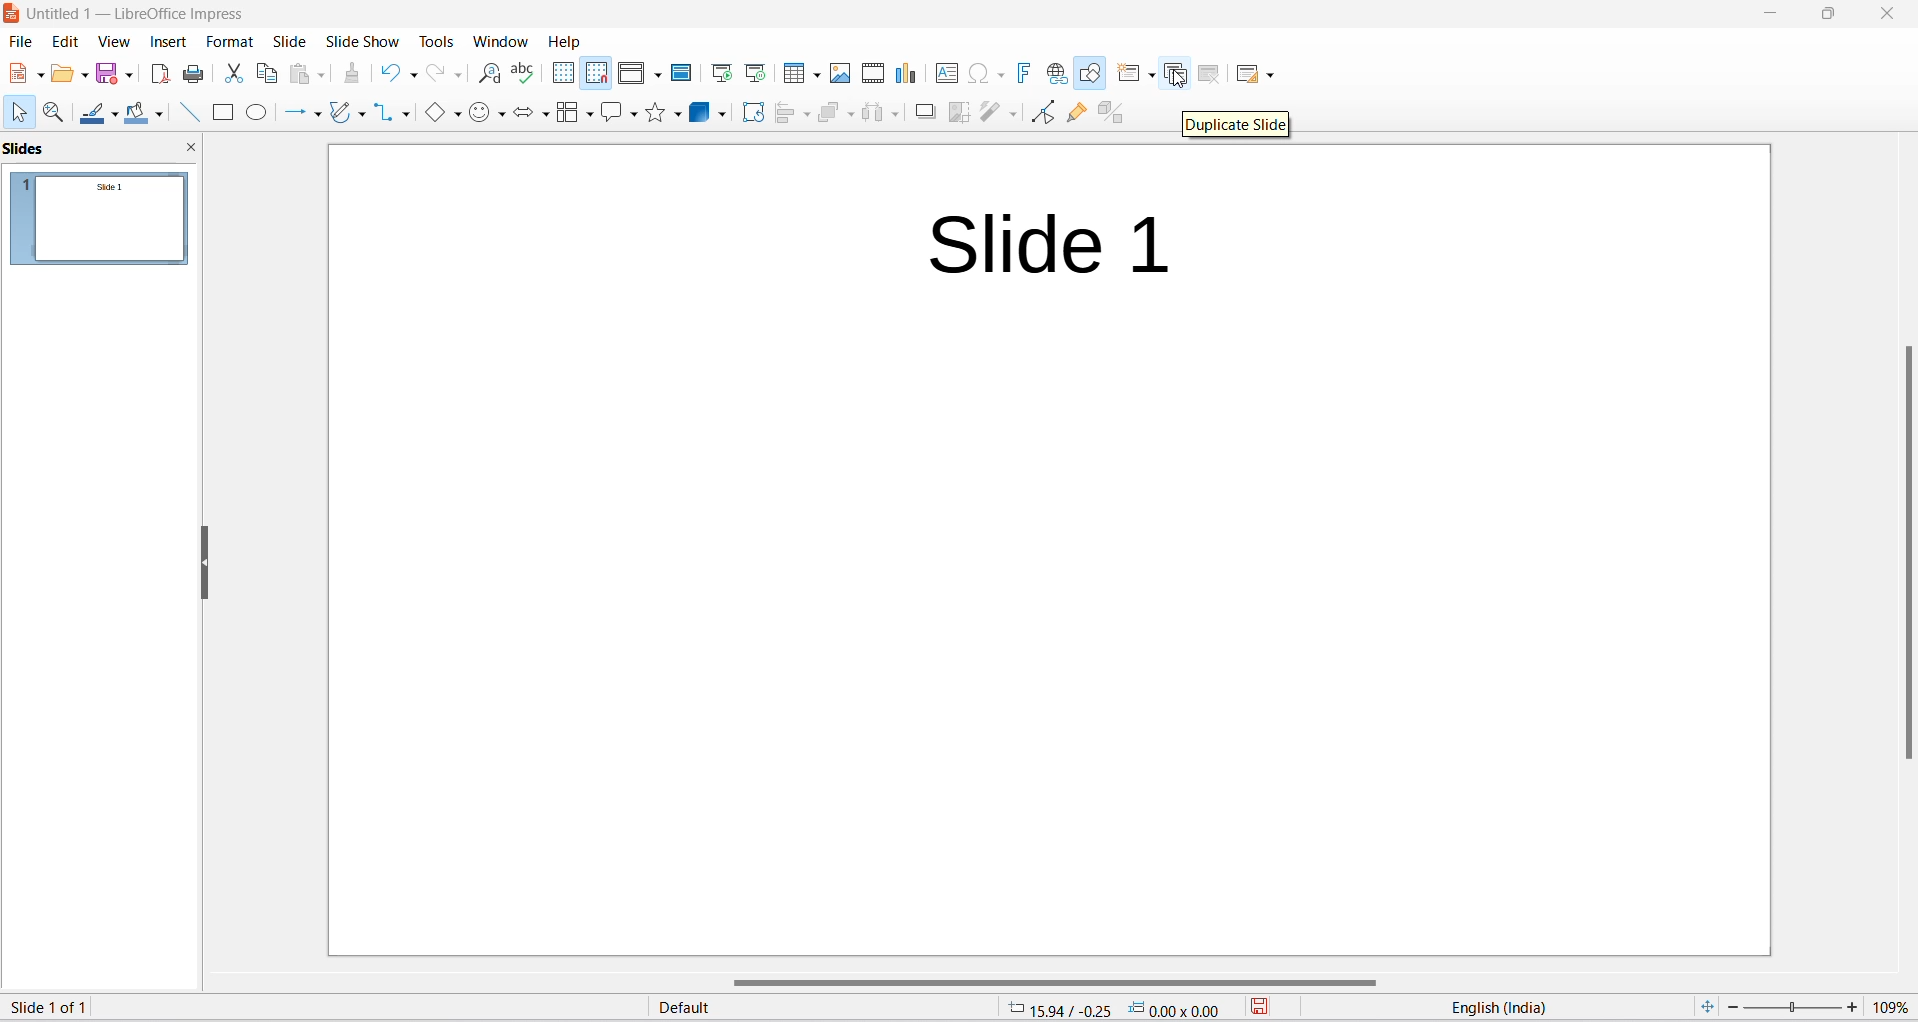  I want to click on scroll bar, so click(1054, 981).